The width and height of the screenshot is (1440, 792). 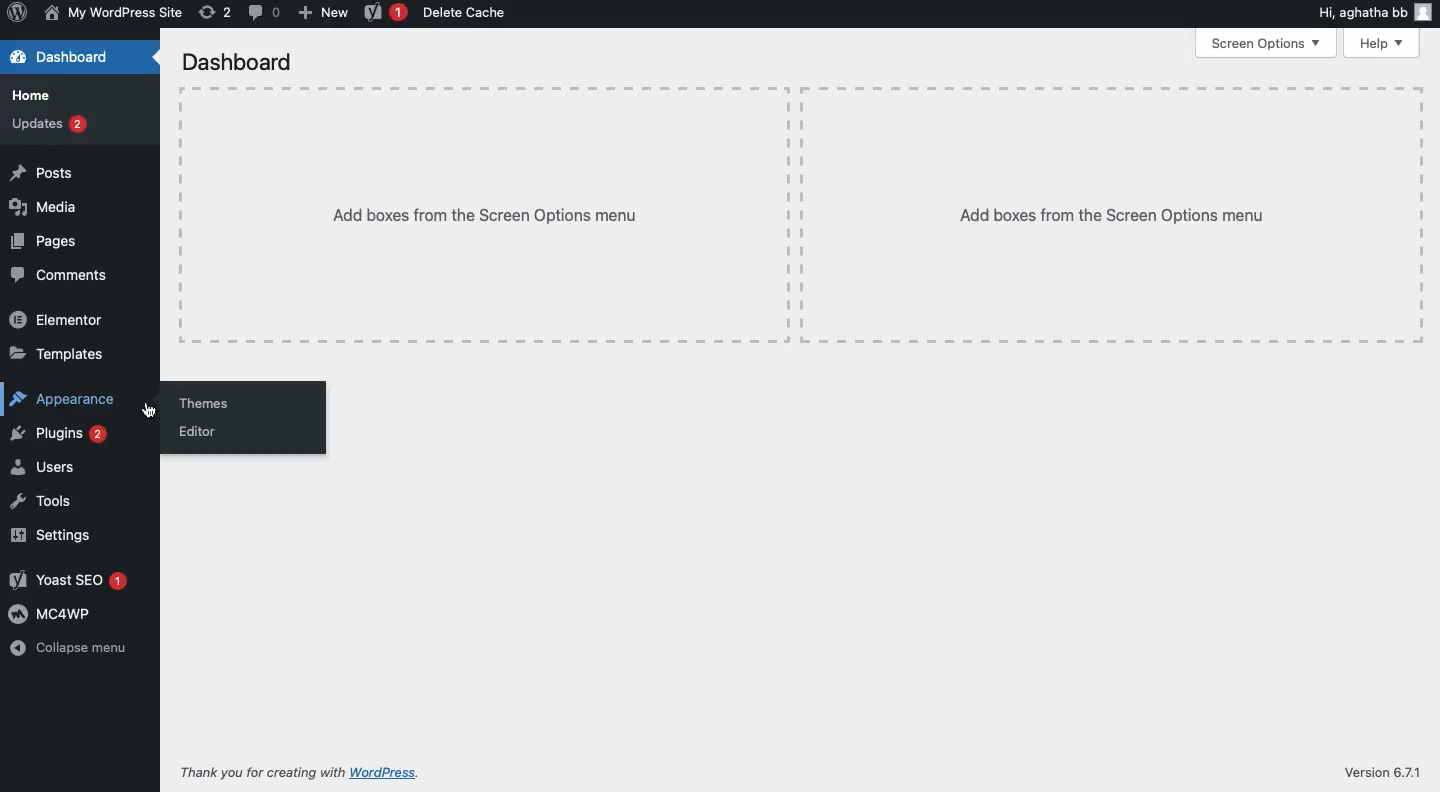 What do you see at coordinates (204, 403) in the screenshot?
I see `Themes` at bounding box center [204, 403].